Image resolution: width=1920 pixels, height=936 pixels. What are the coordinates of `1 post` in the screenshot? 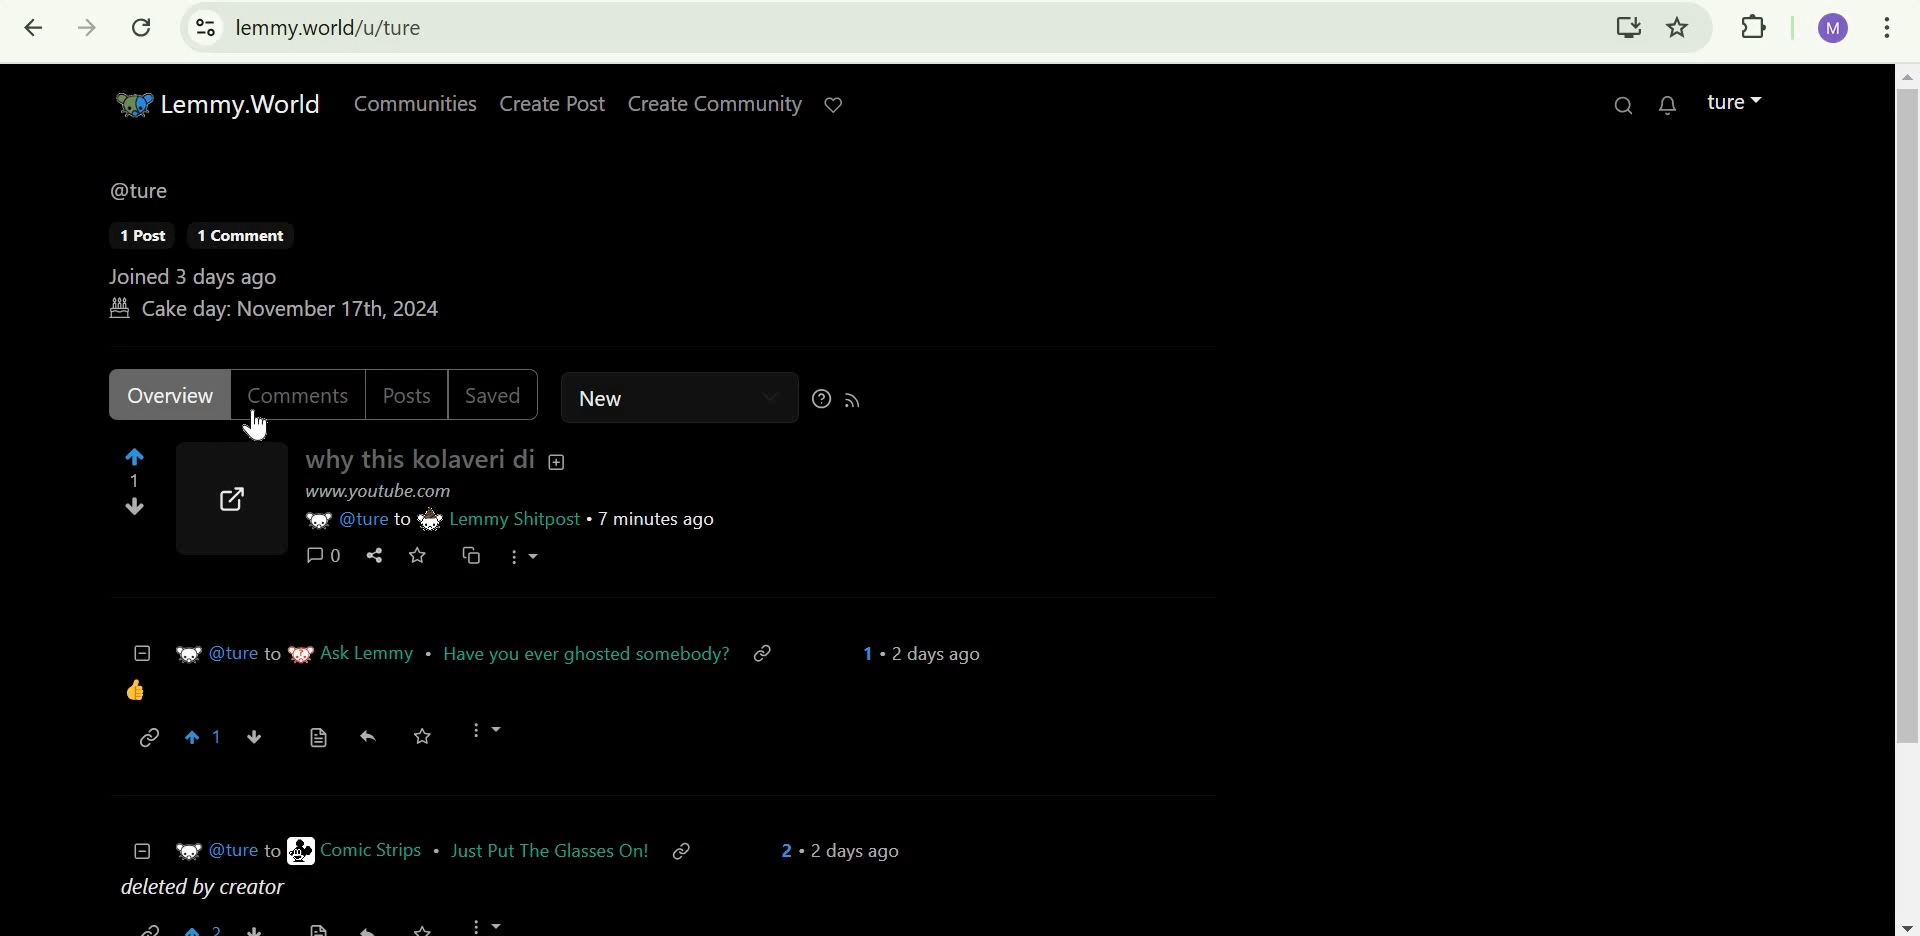 It's located at (143, 236).